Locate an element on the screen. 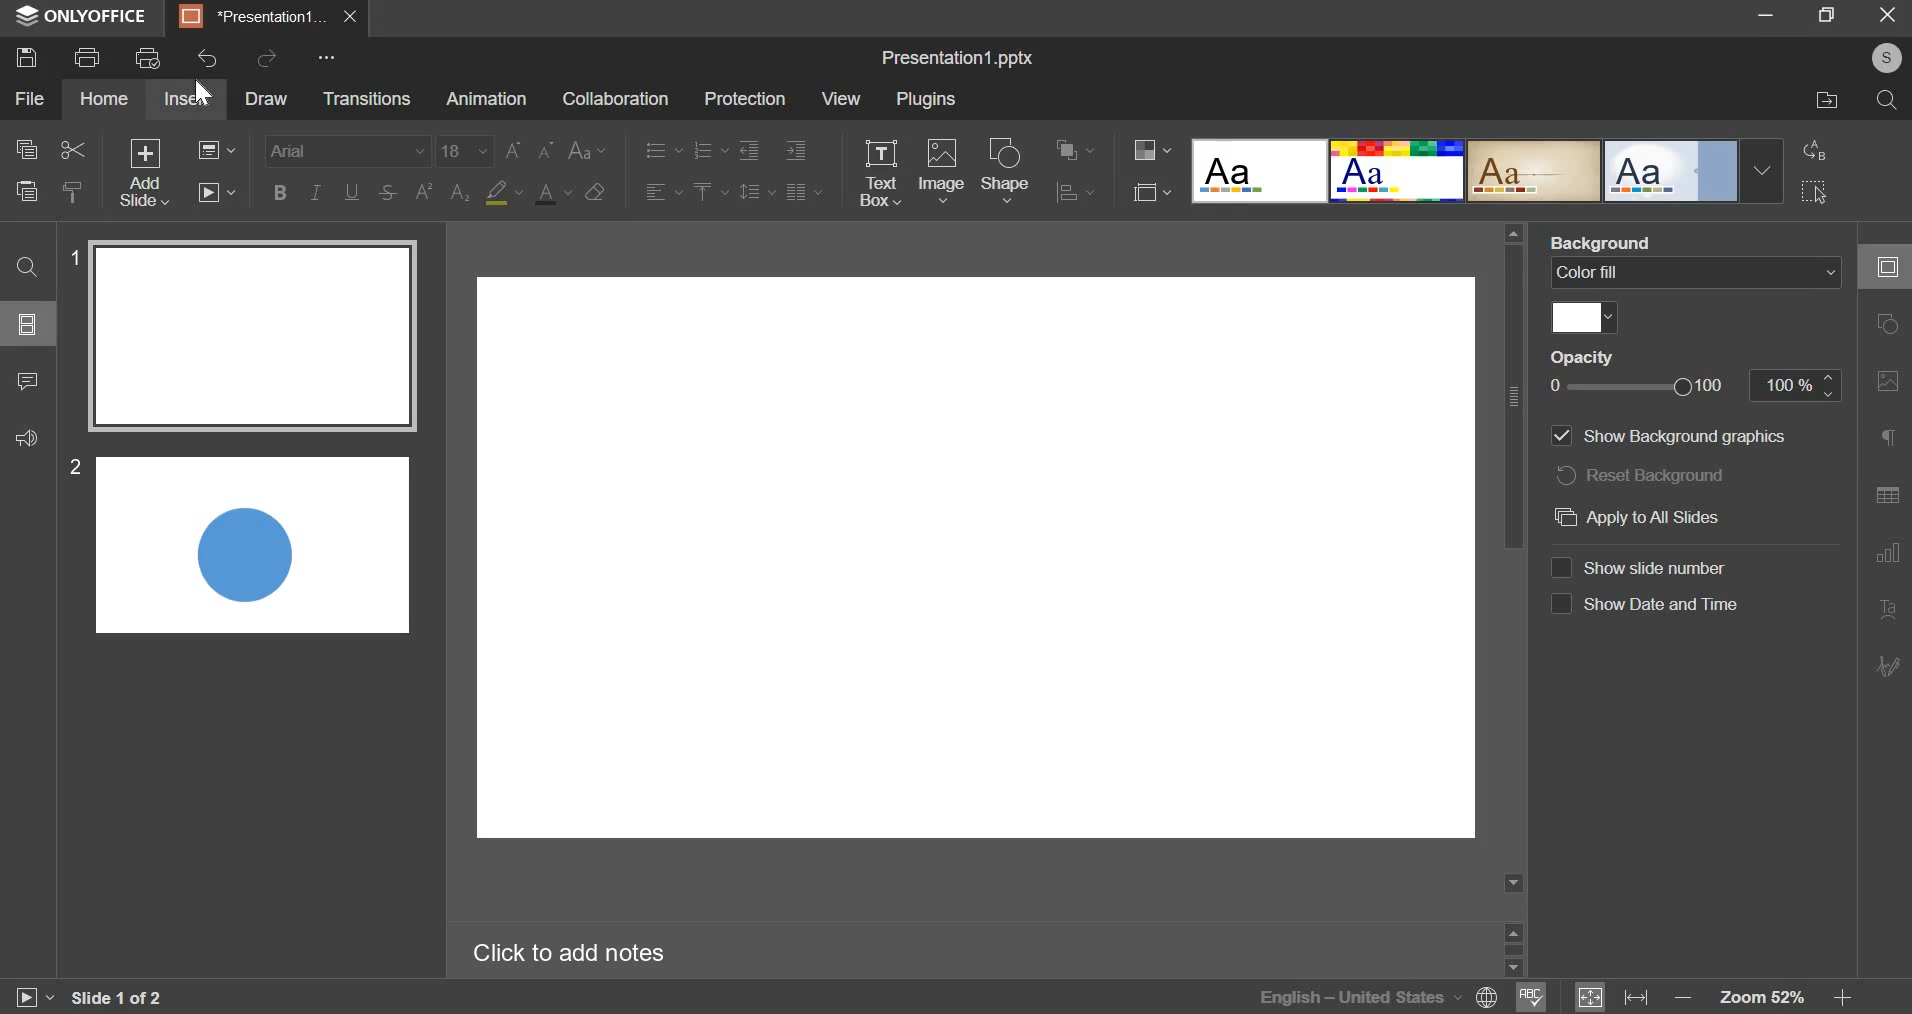  home is located at coordinates (108, 99).